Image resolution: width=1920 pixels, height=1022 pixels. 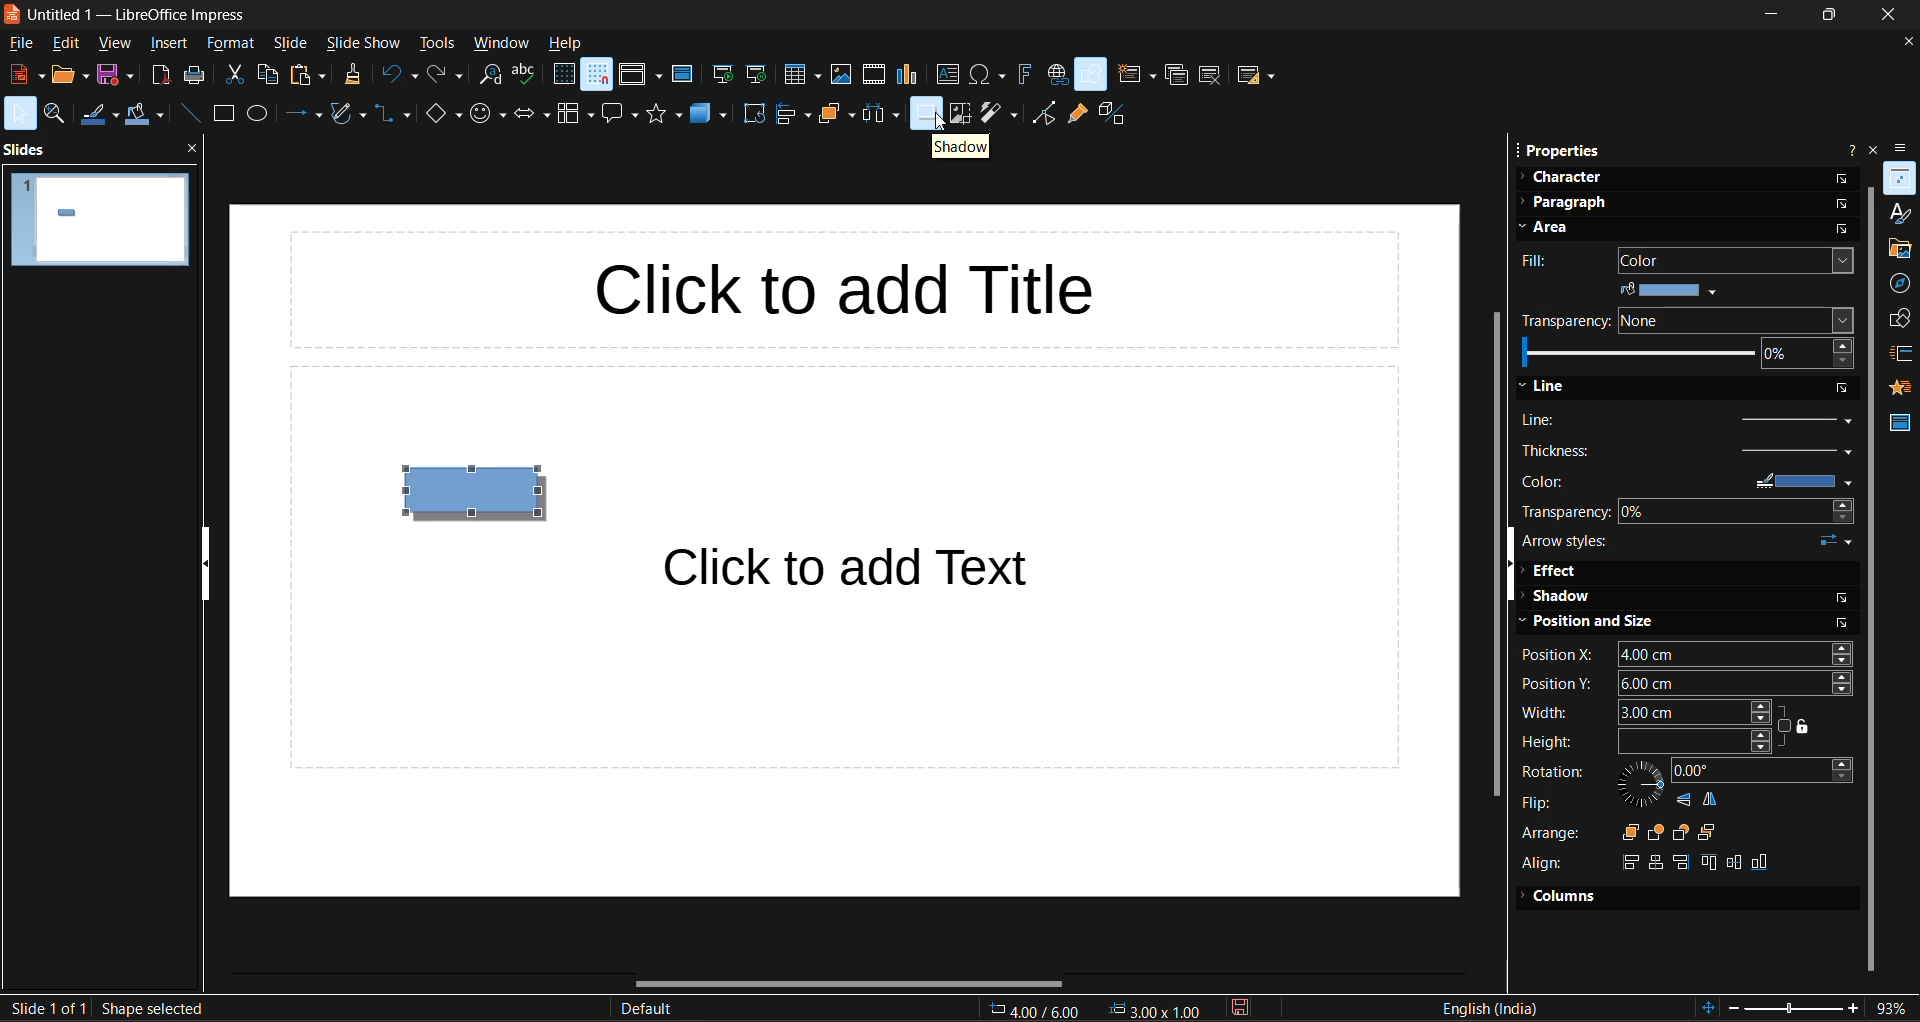 What do you see at coordinates (444, 76) in the screenshot?
I see `redo` at bounding box center [444, 76].